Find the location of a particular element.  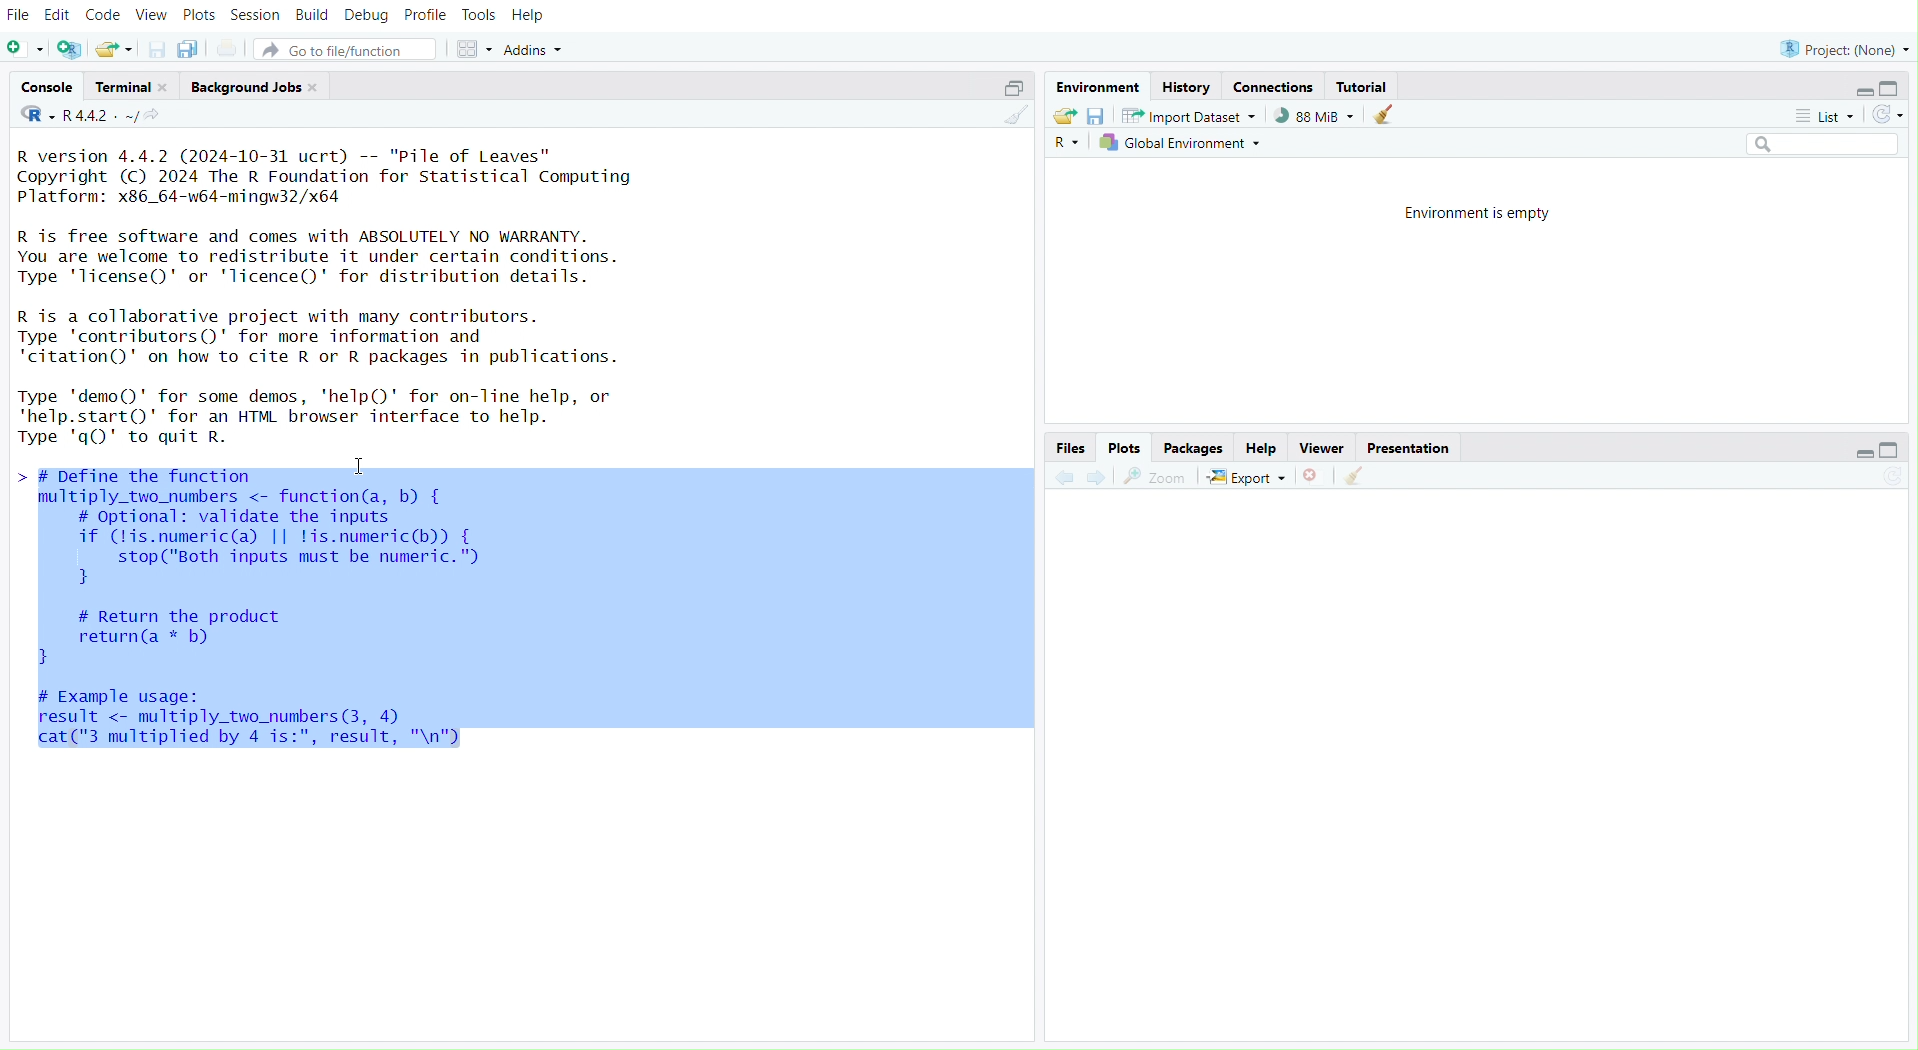

Open an existing file (Ctrl + O) is located at coordinates (113, 49).